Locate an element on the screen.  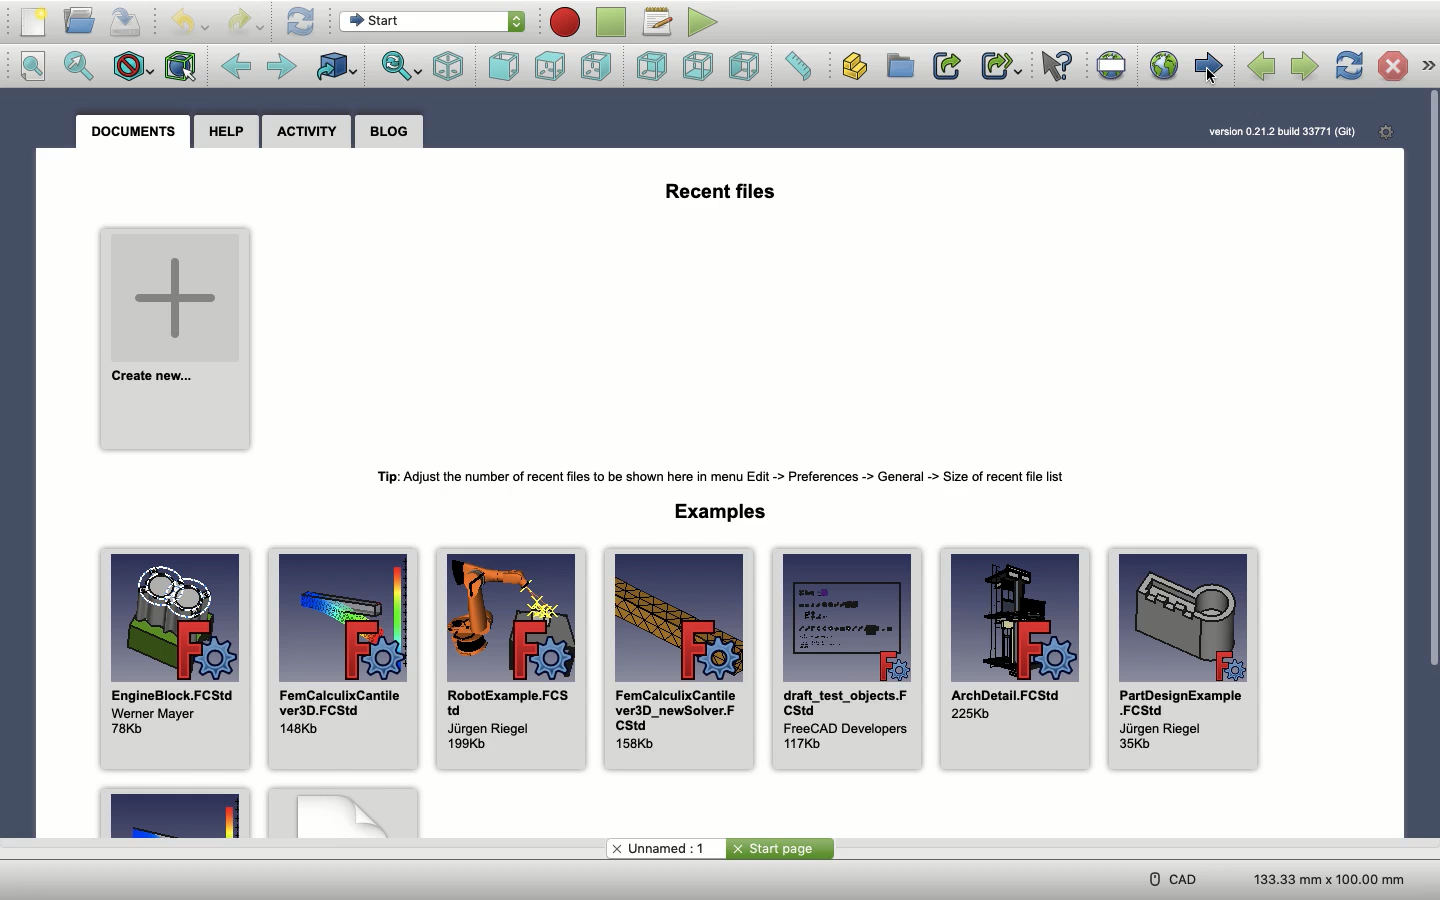
Set URL is located at coordinates (1112, 67).